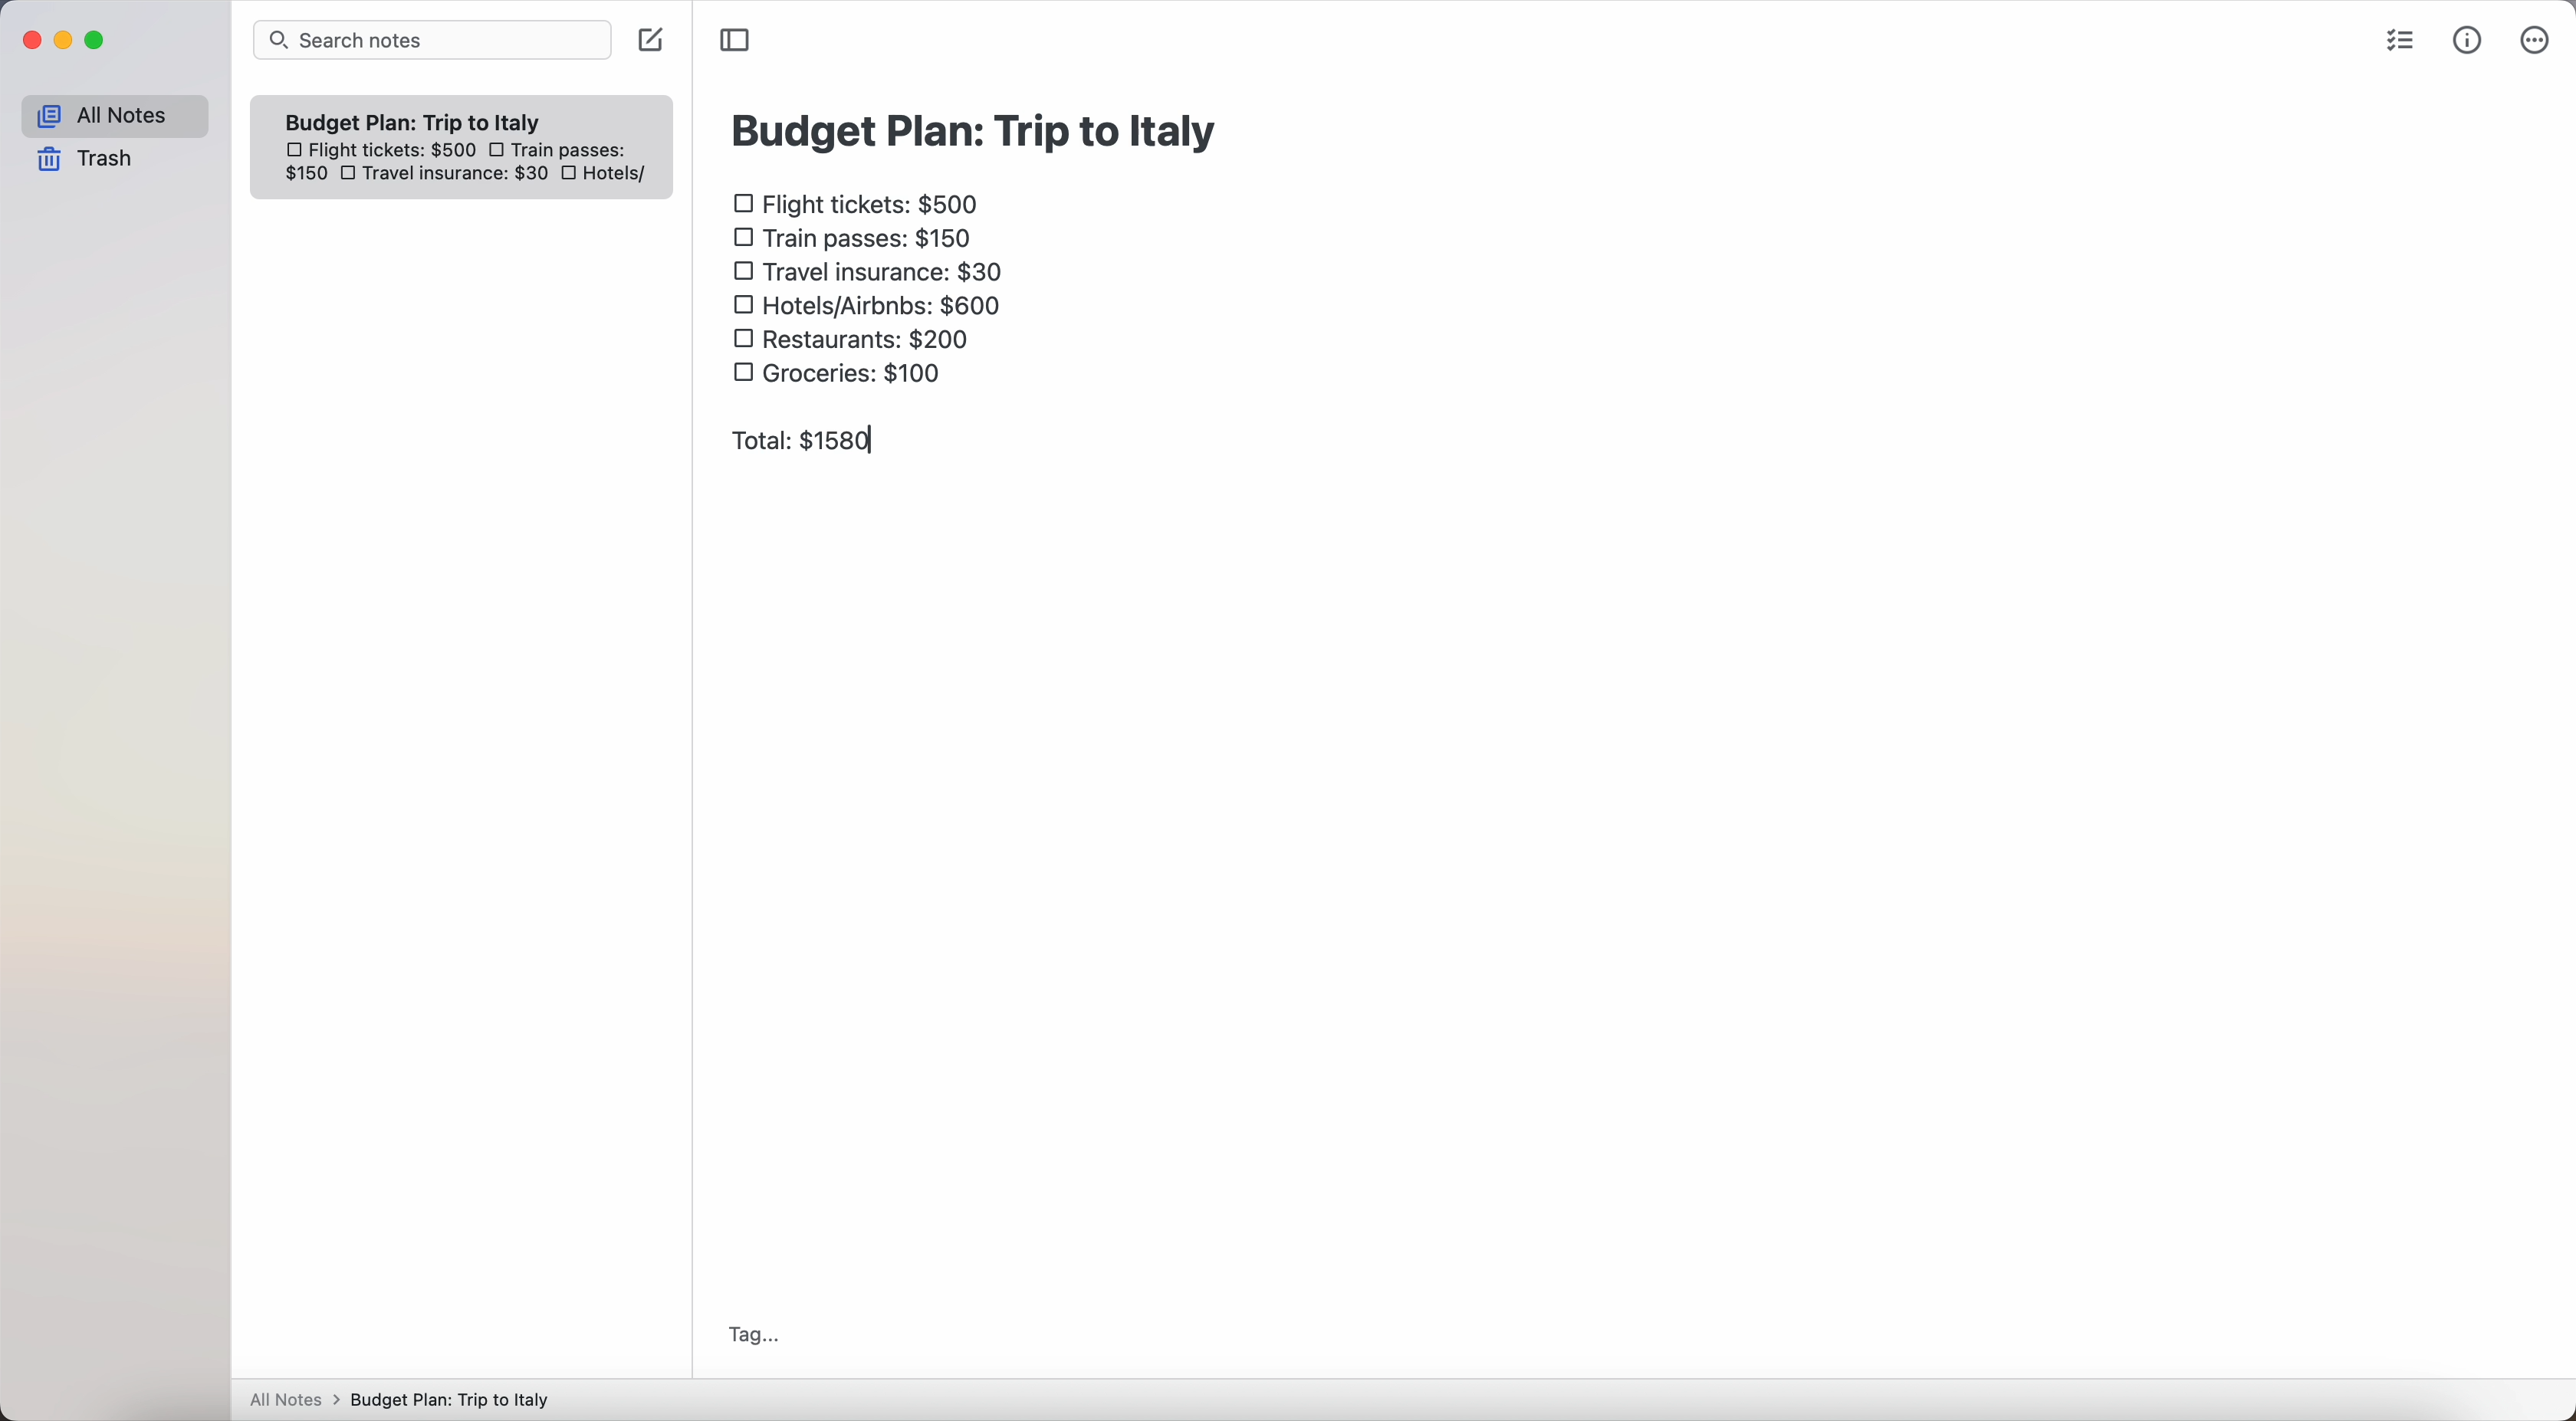  Describe the element at coordinates (754, 1335) in the screenshot. I see `tag` at that location.